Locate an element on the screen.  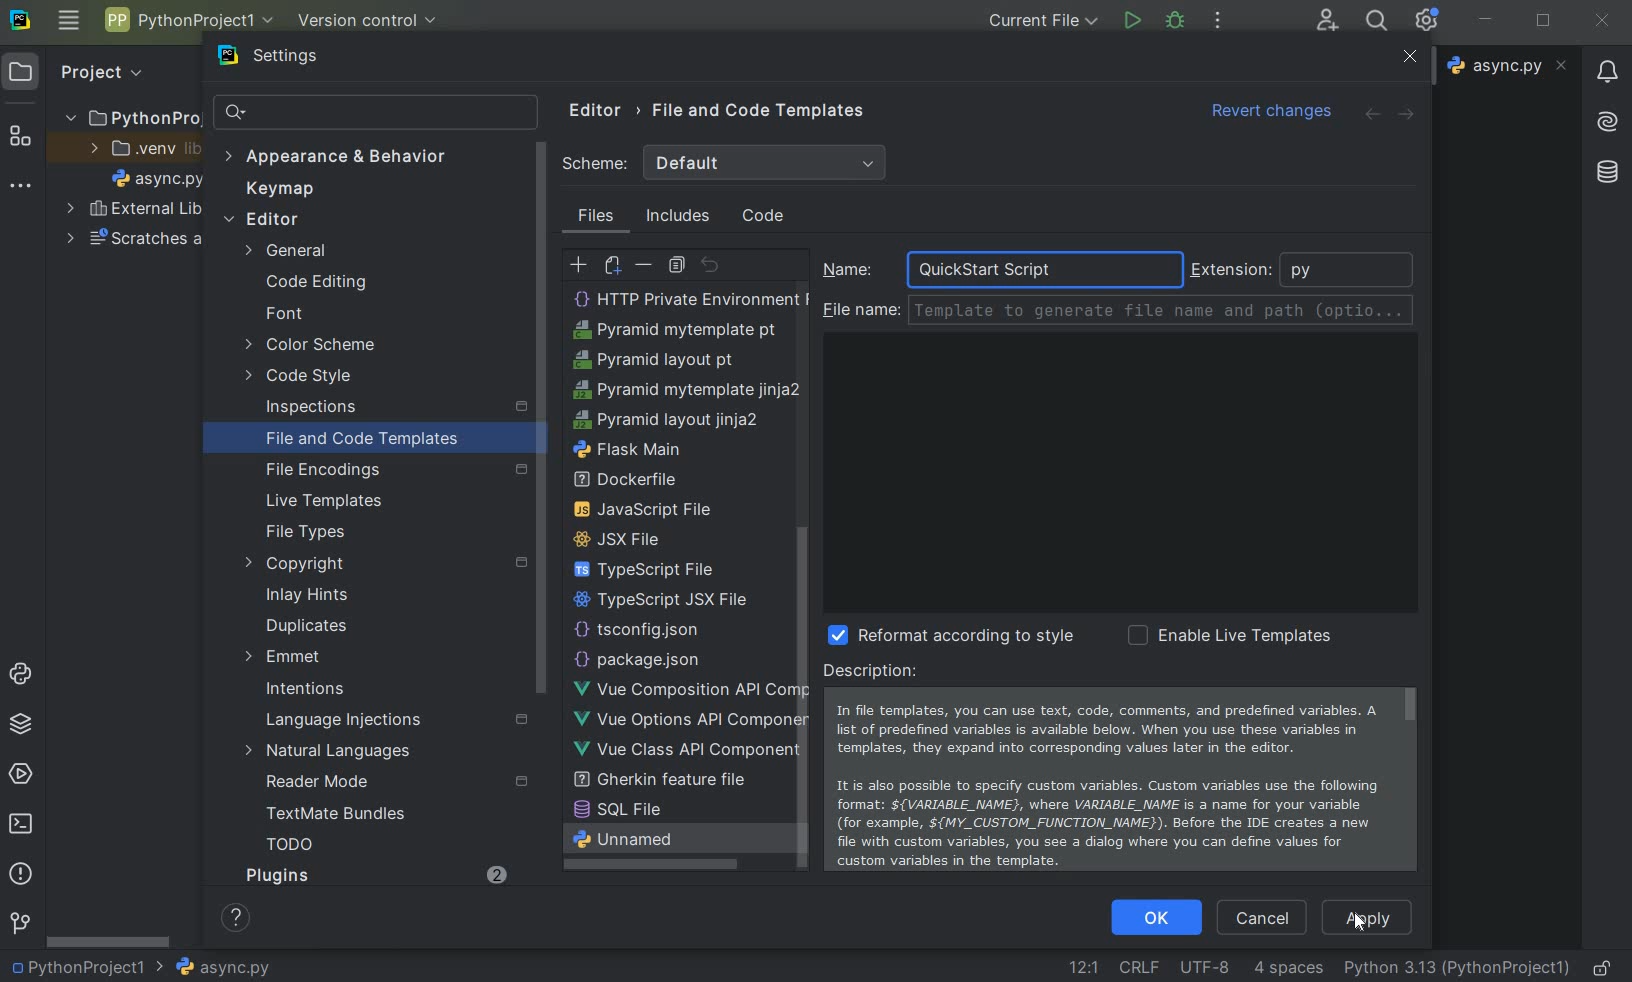
settings is located at coordinates (293, 56).